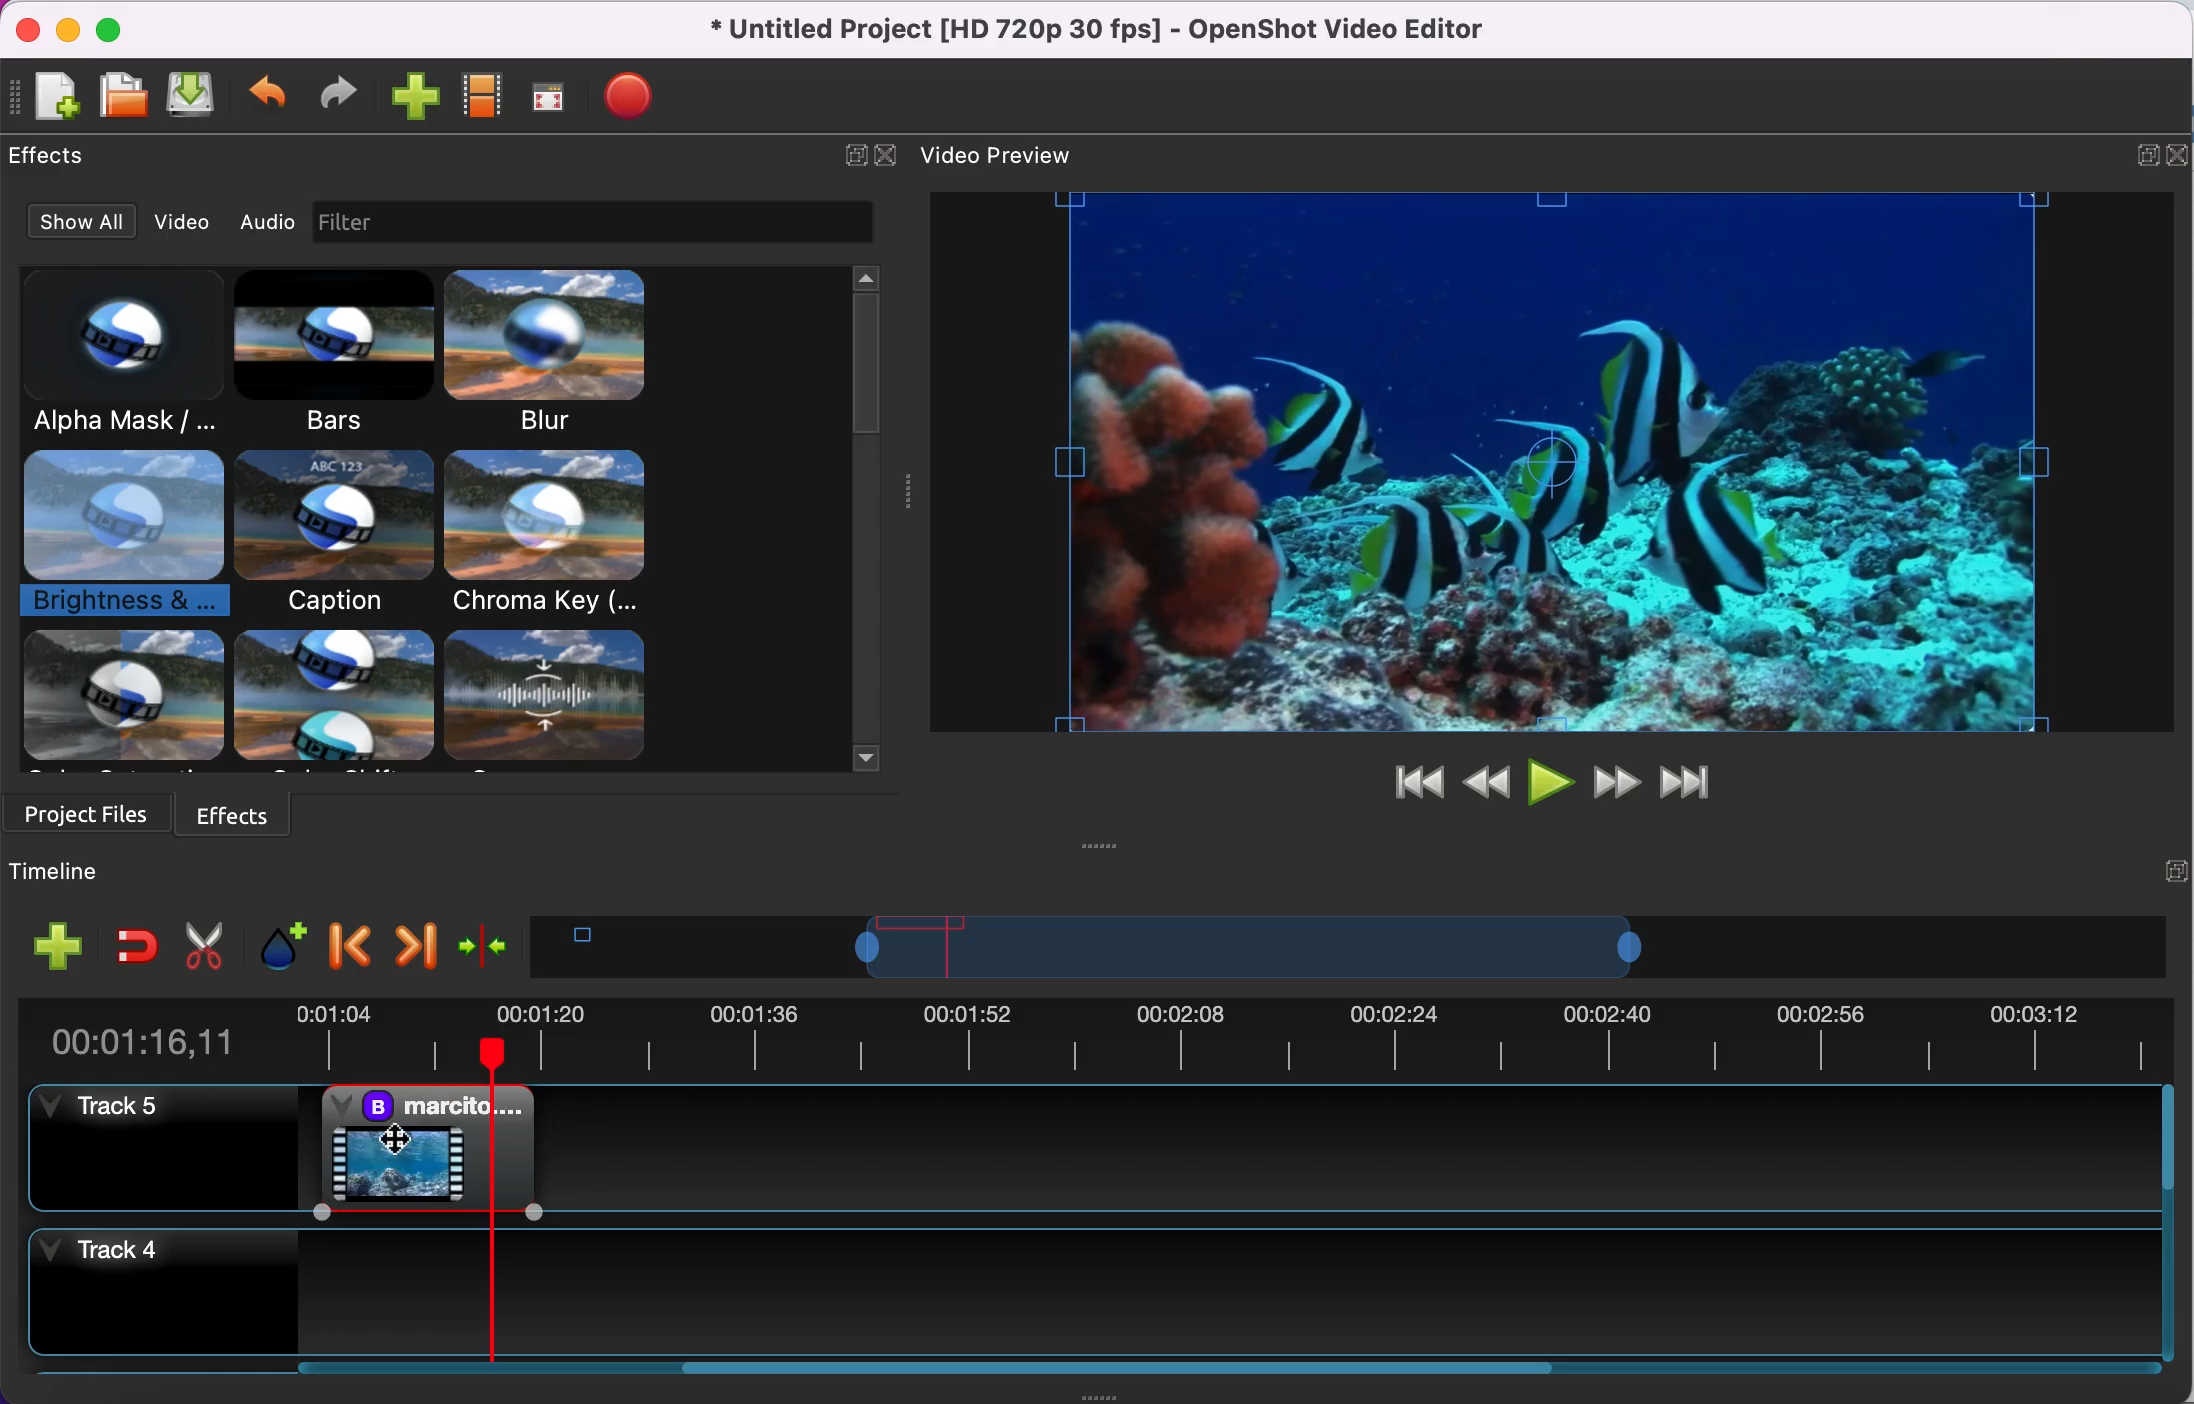 Image resolution: width=2194 pixels, height=1404 pixels. What do you see at coordinates (266, 225) in the screenshot?
I see `audio` at bounding box center [266, 225].